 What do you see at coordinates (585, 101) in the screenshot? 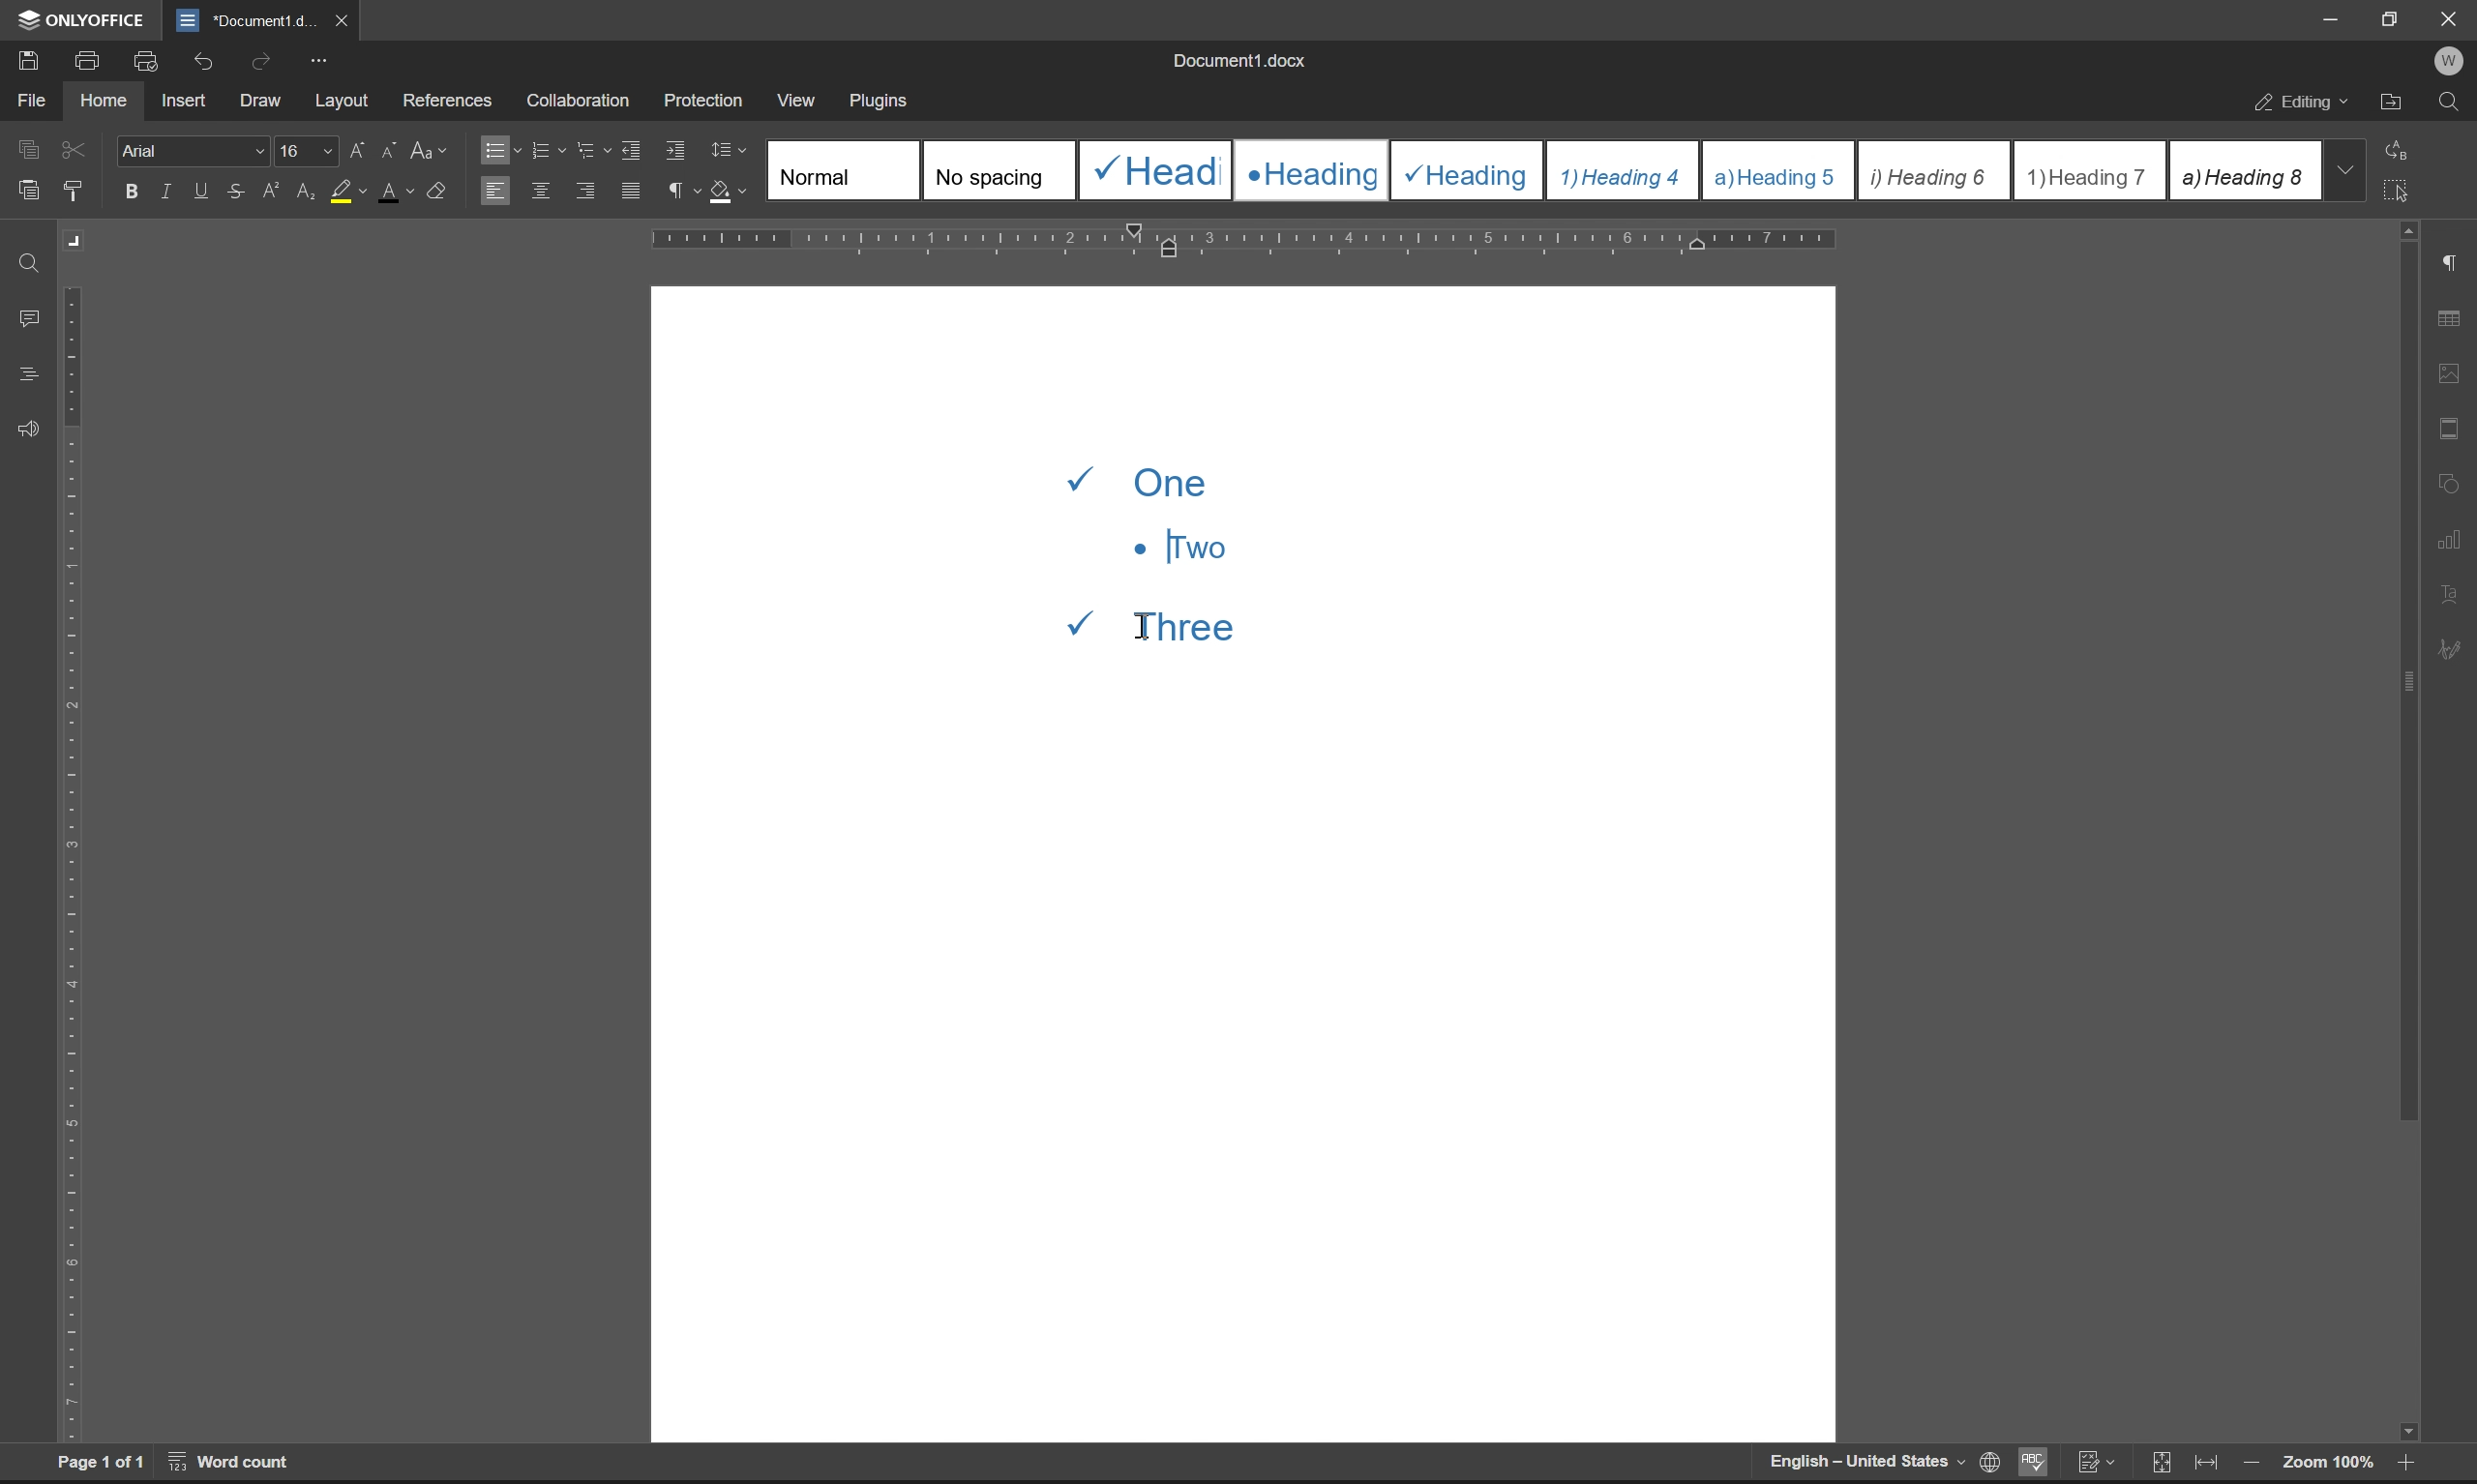
I see `collaboration` at bounding box center [585, 101].